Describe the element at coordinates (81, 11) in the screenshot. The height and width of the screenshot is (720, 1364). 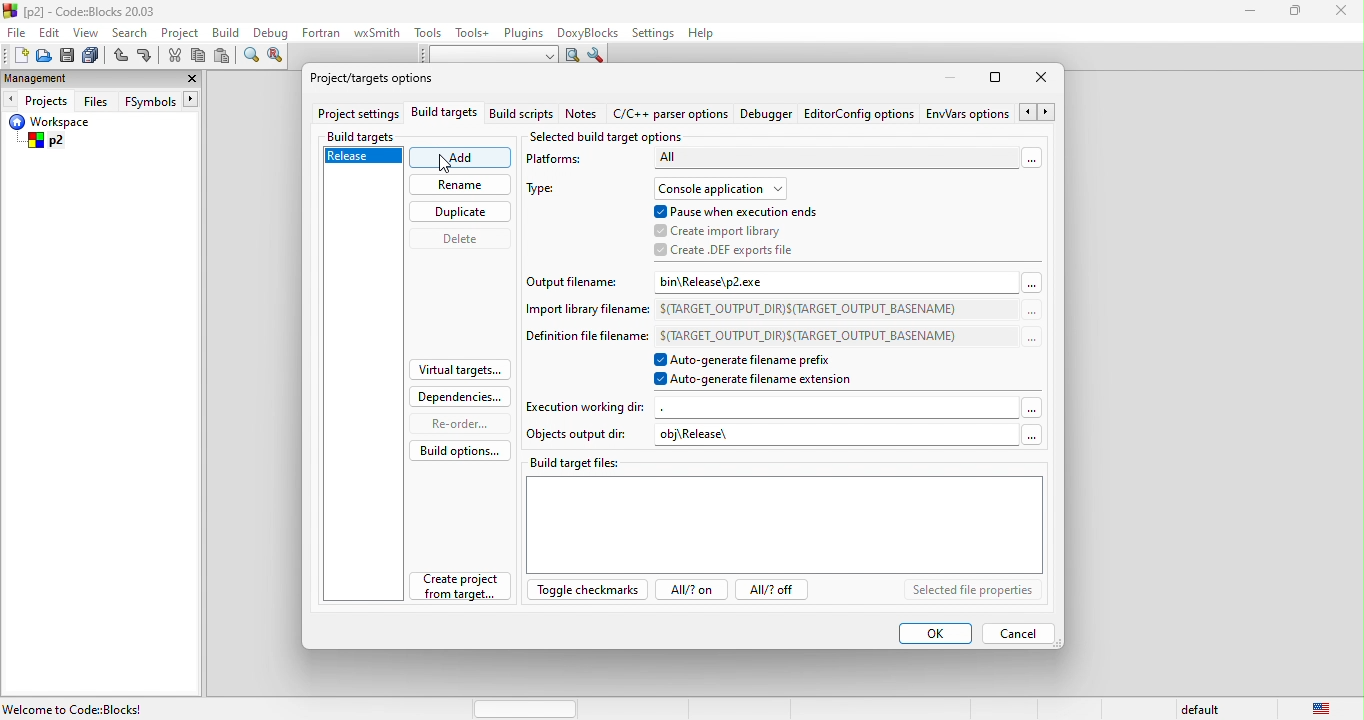
I see `[p2] - Code=Blocks 20.03` at that location.